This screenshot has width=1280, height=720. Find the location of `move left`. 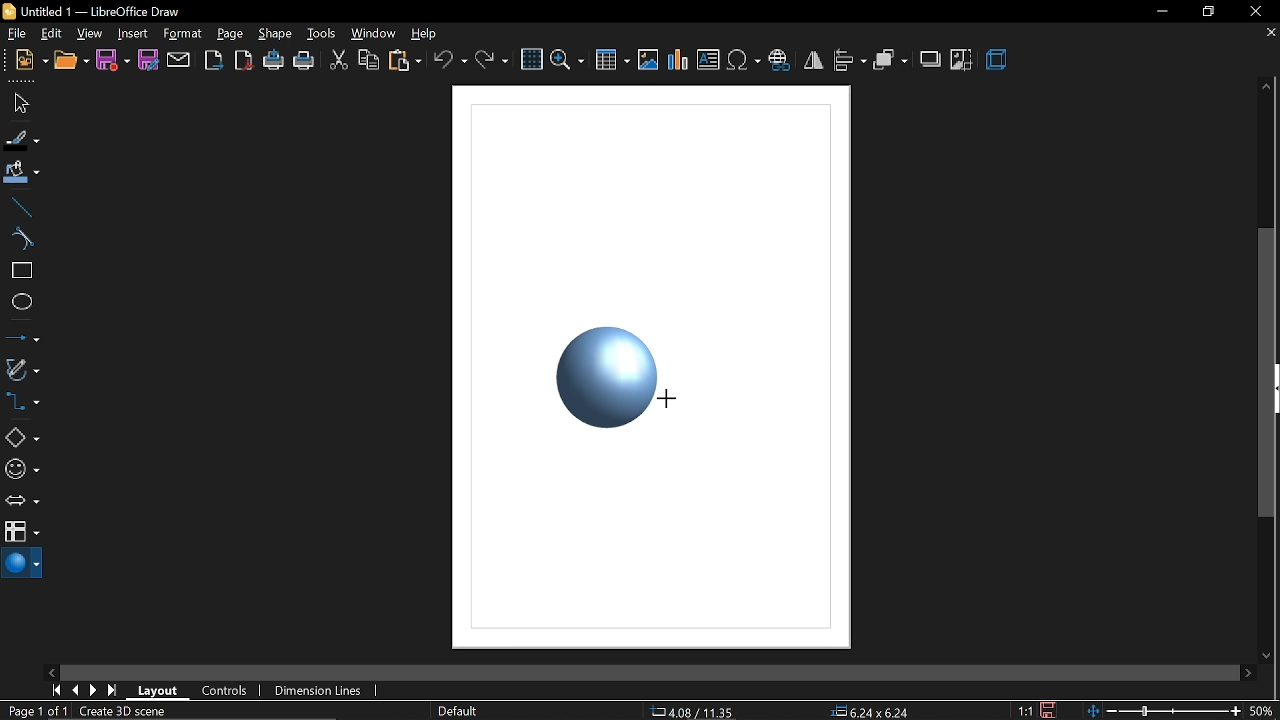

move left is located at coordinates (53, 673).